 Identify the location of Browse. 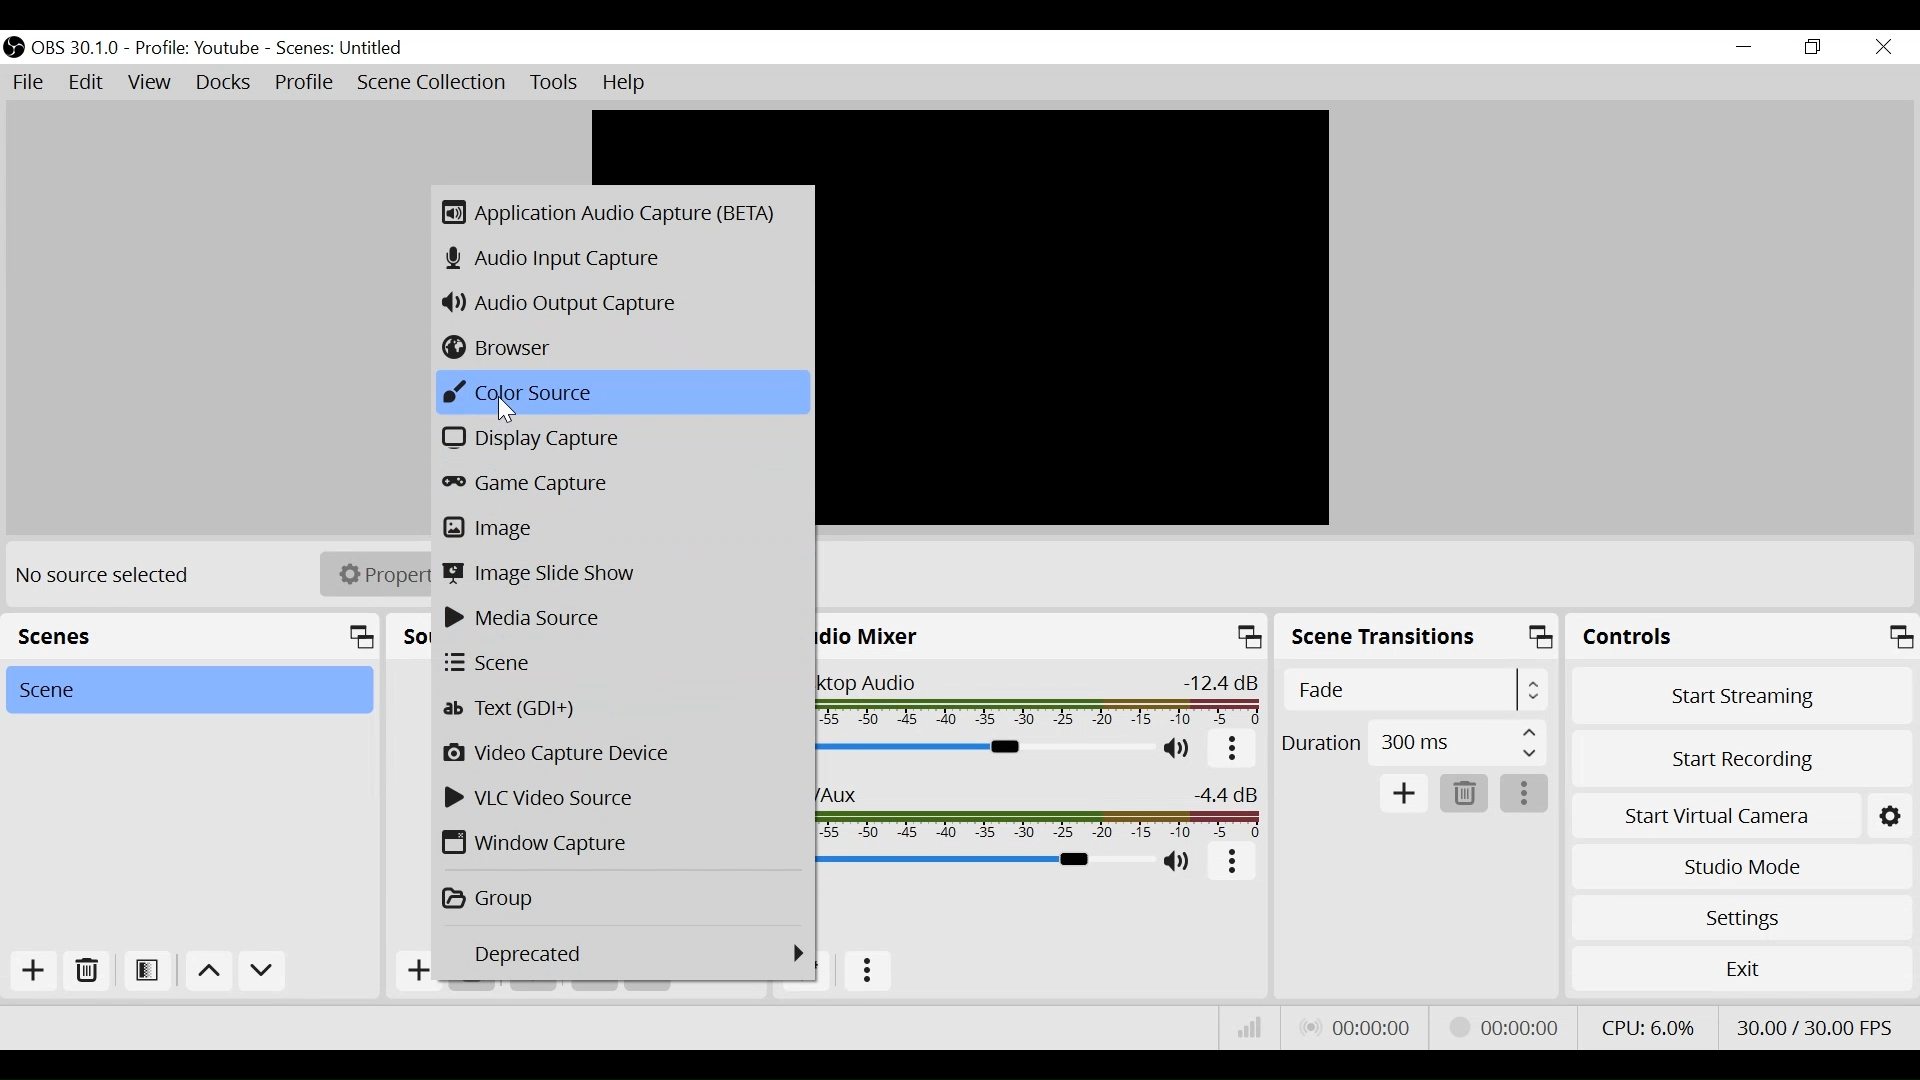
(619, 348).